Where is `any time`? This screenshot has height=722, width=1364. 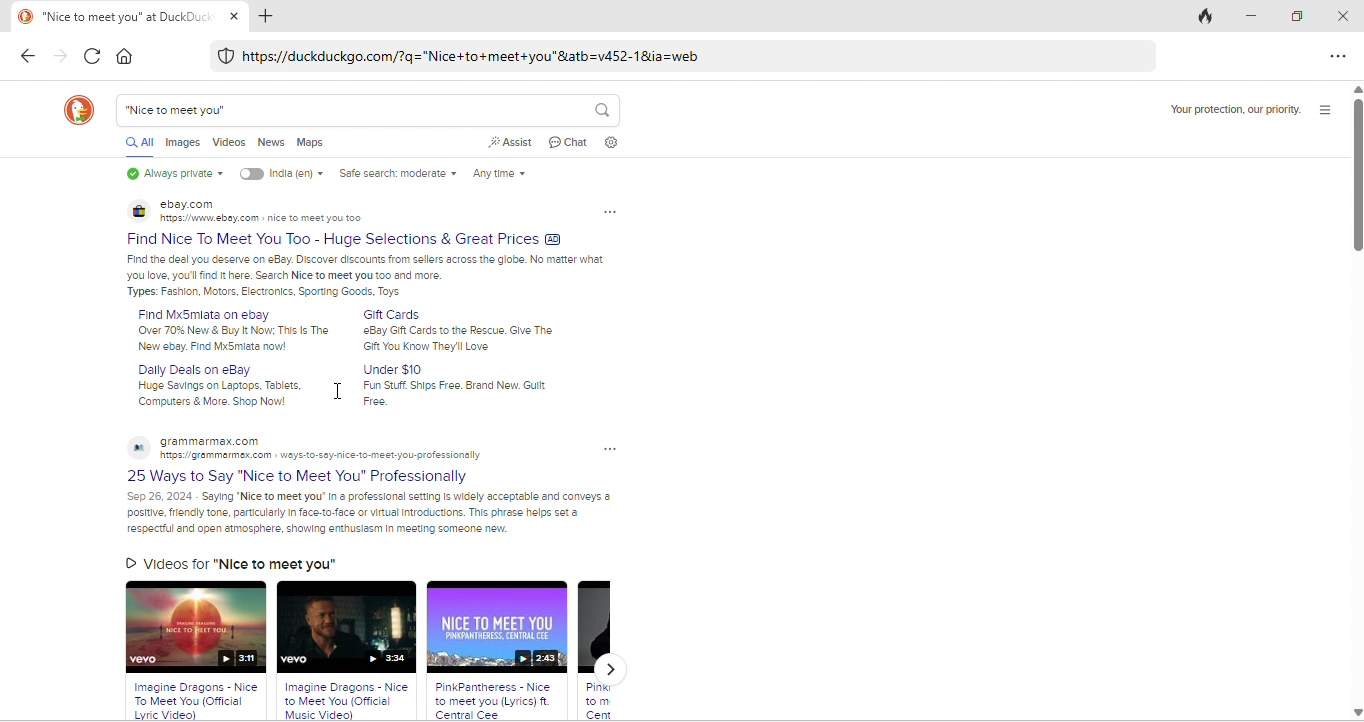
any time is located at coordinates (498, 175).